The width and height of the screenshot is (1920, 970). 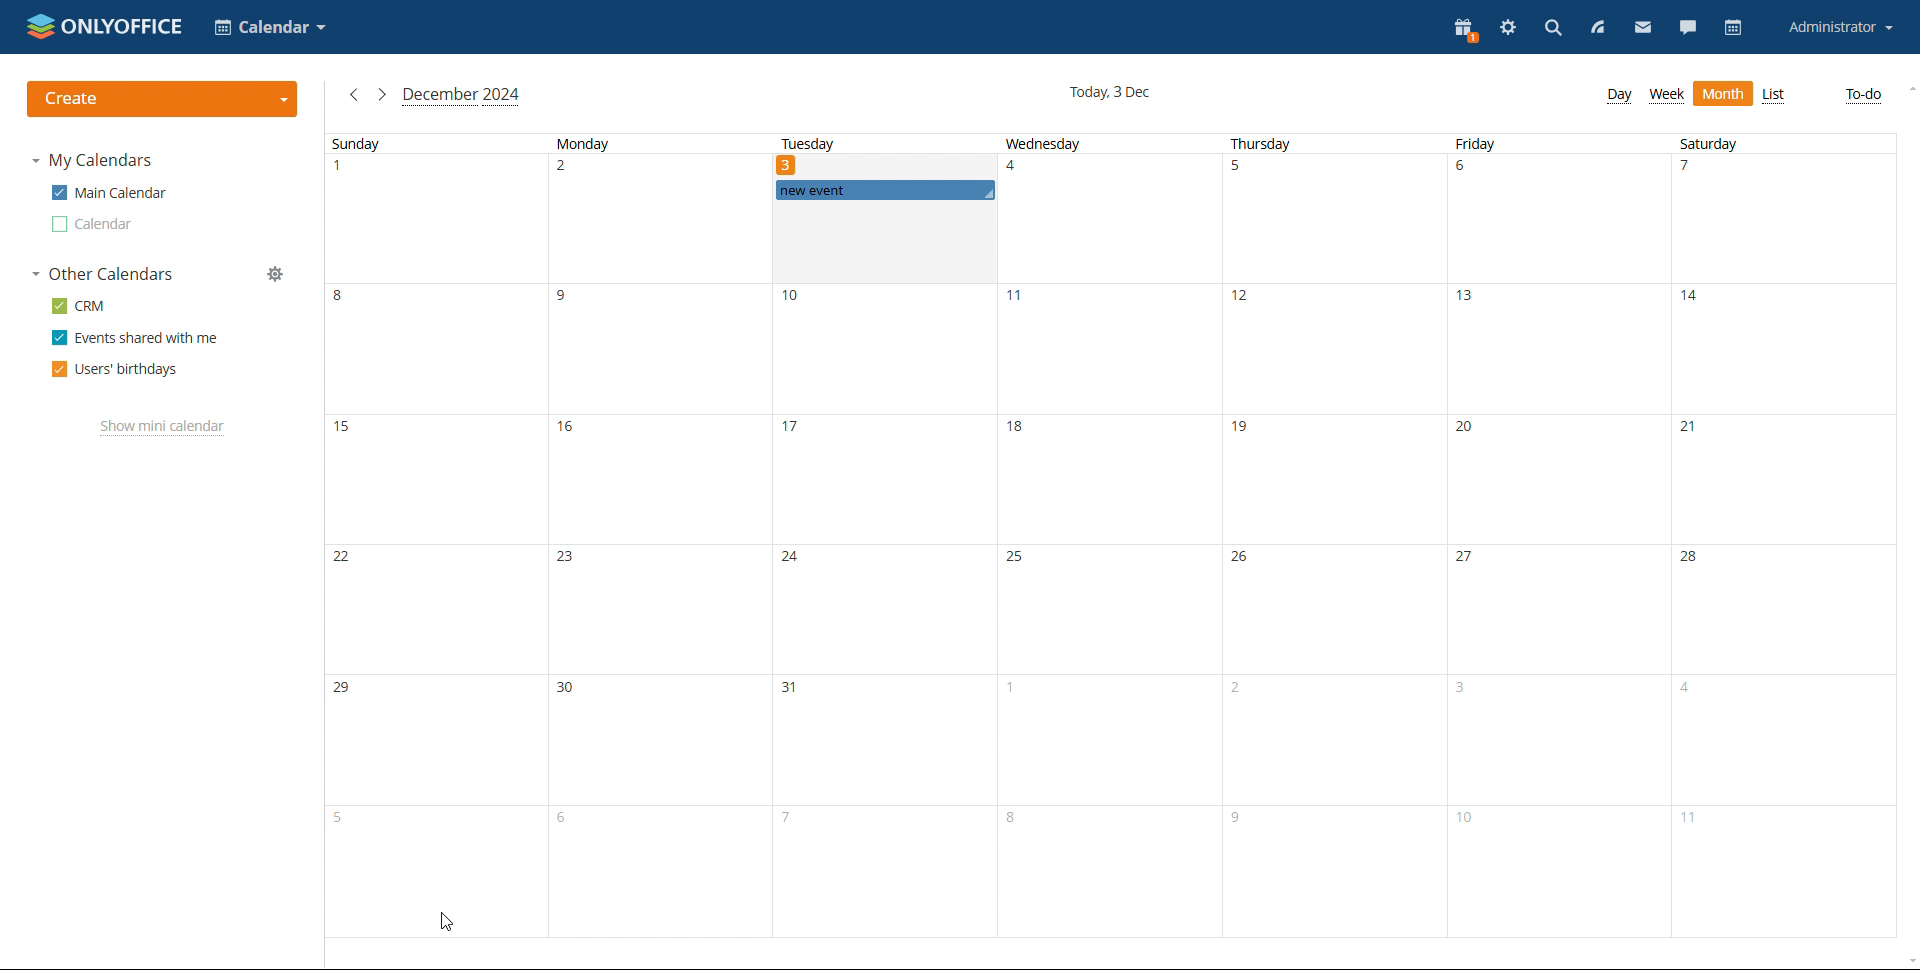 What do you see at coordinates (654, 536) in the screenshot?
I see `monday` at bounding box center [654, 536].